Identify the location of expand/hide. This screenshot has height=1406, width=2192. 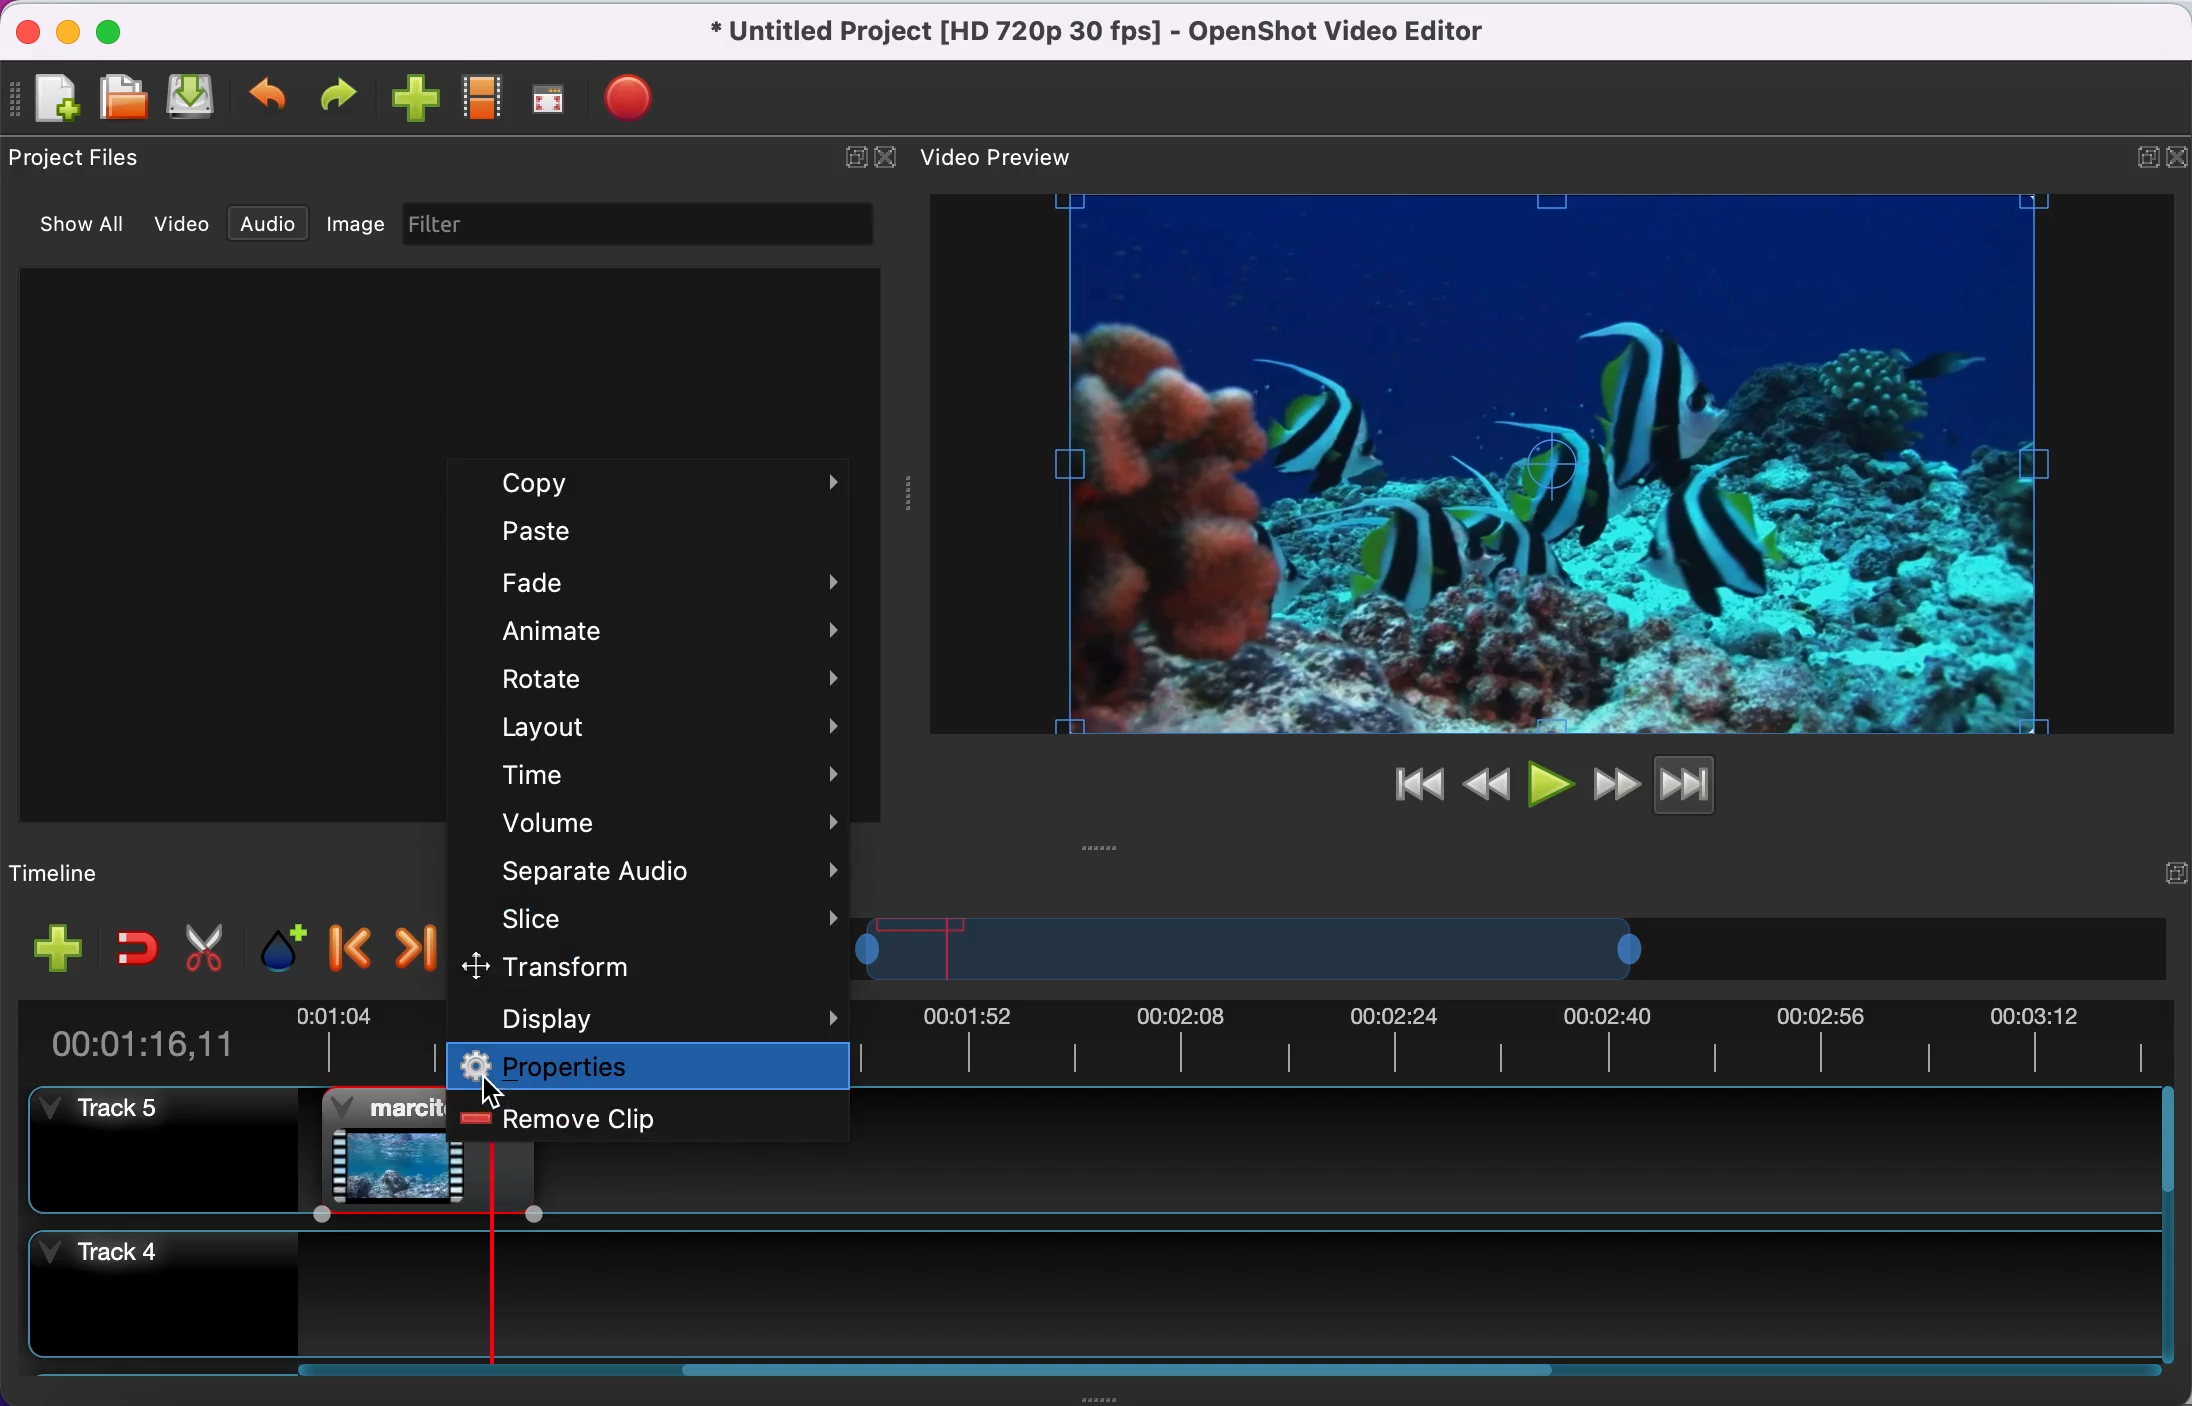
(843, 160).